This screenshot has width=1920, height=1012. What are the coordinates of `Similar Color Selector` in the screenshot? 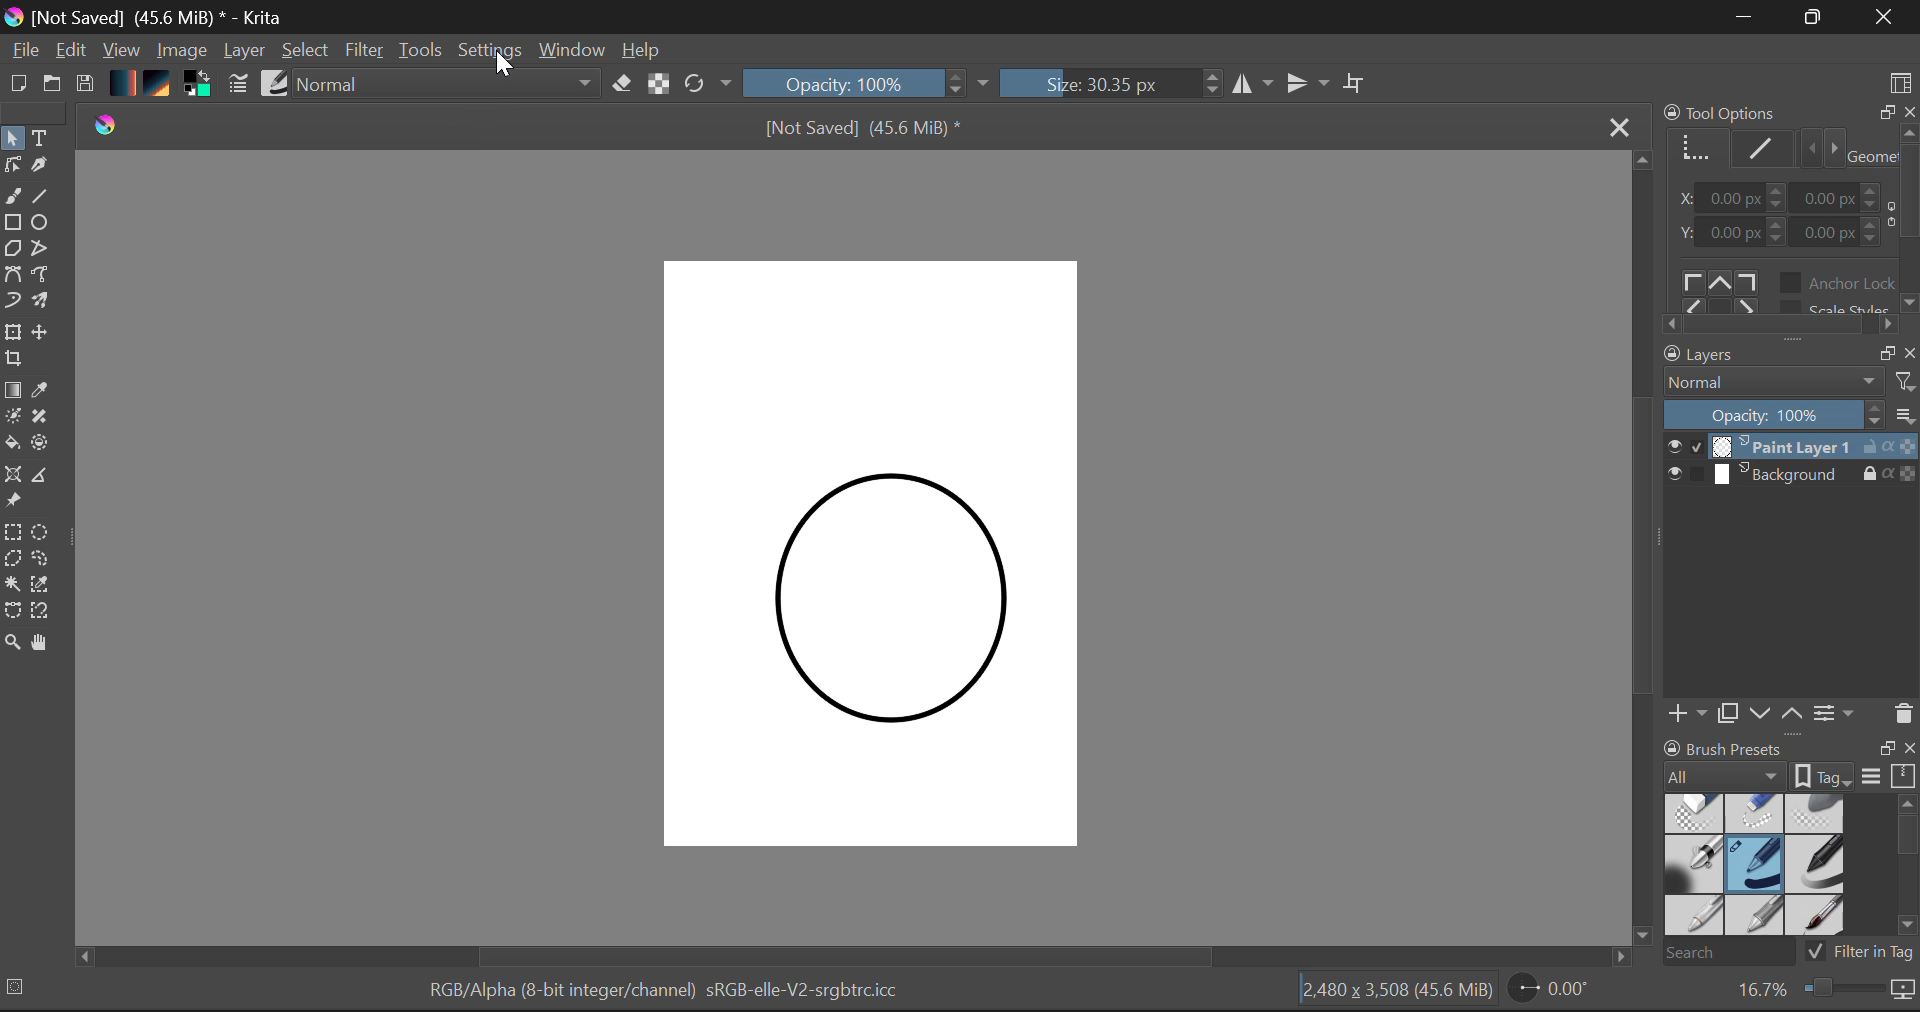 It's located at (44, 586).